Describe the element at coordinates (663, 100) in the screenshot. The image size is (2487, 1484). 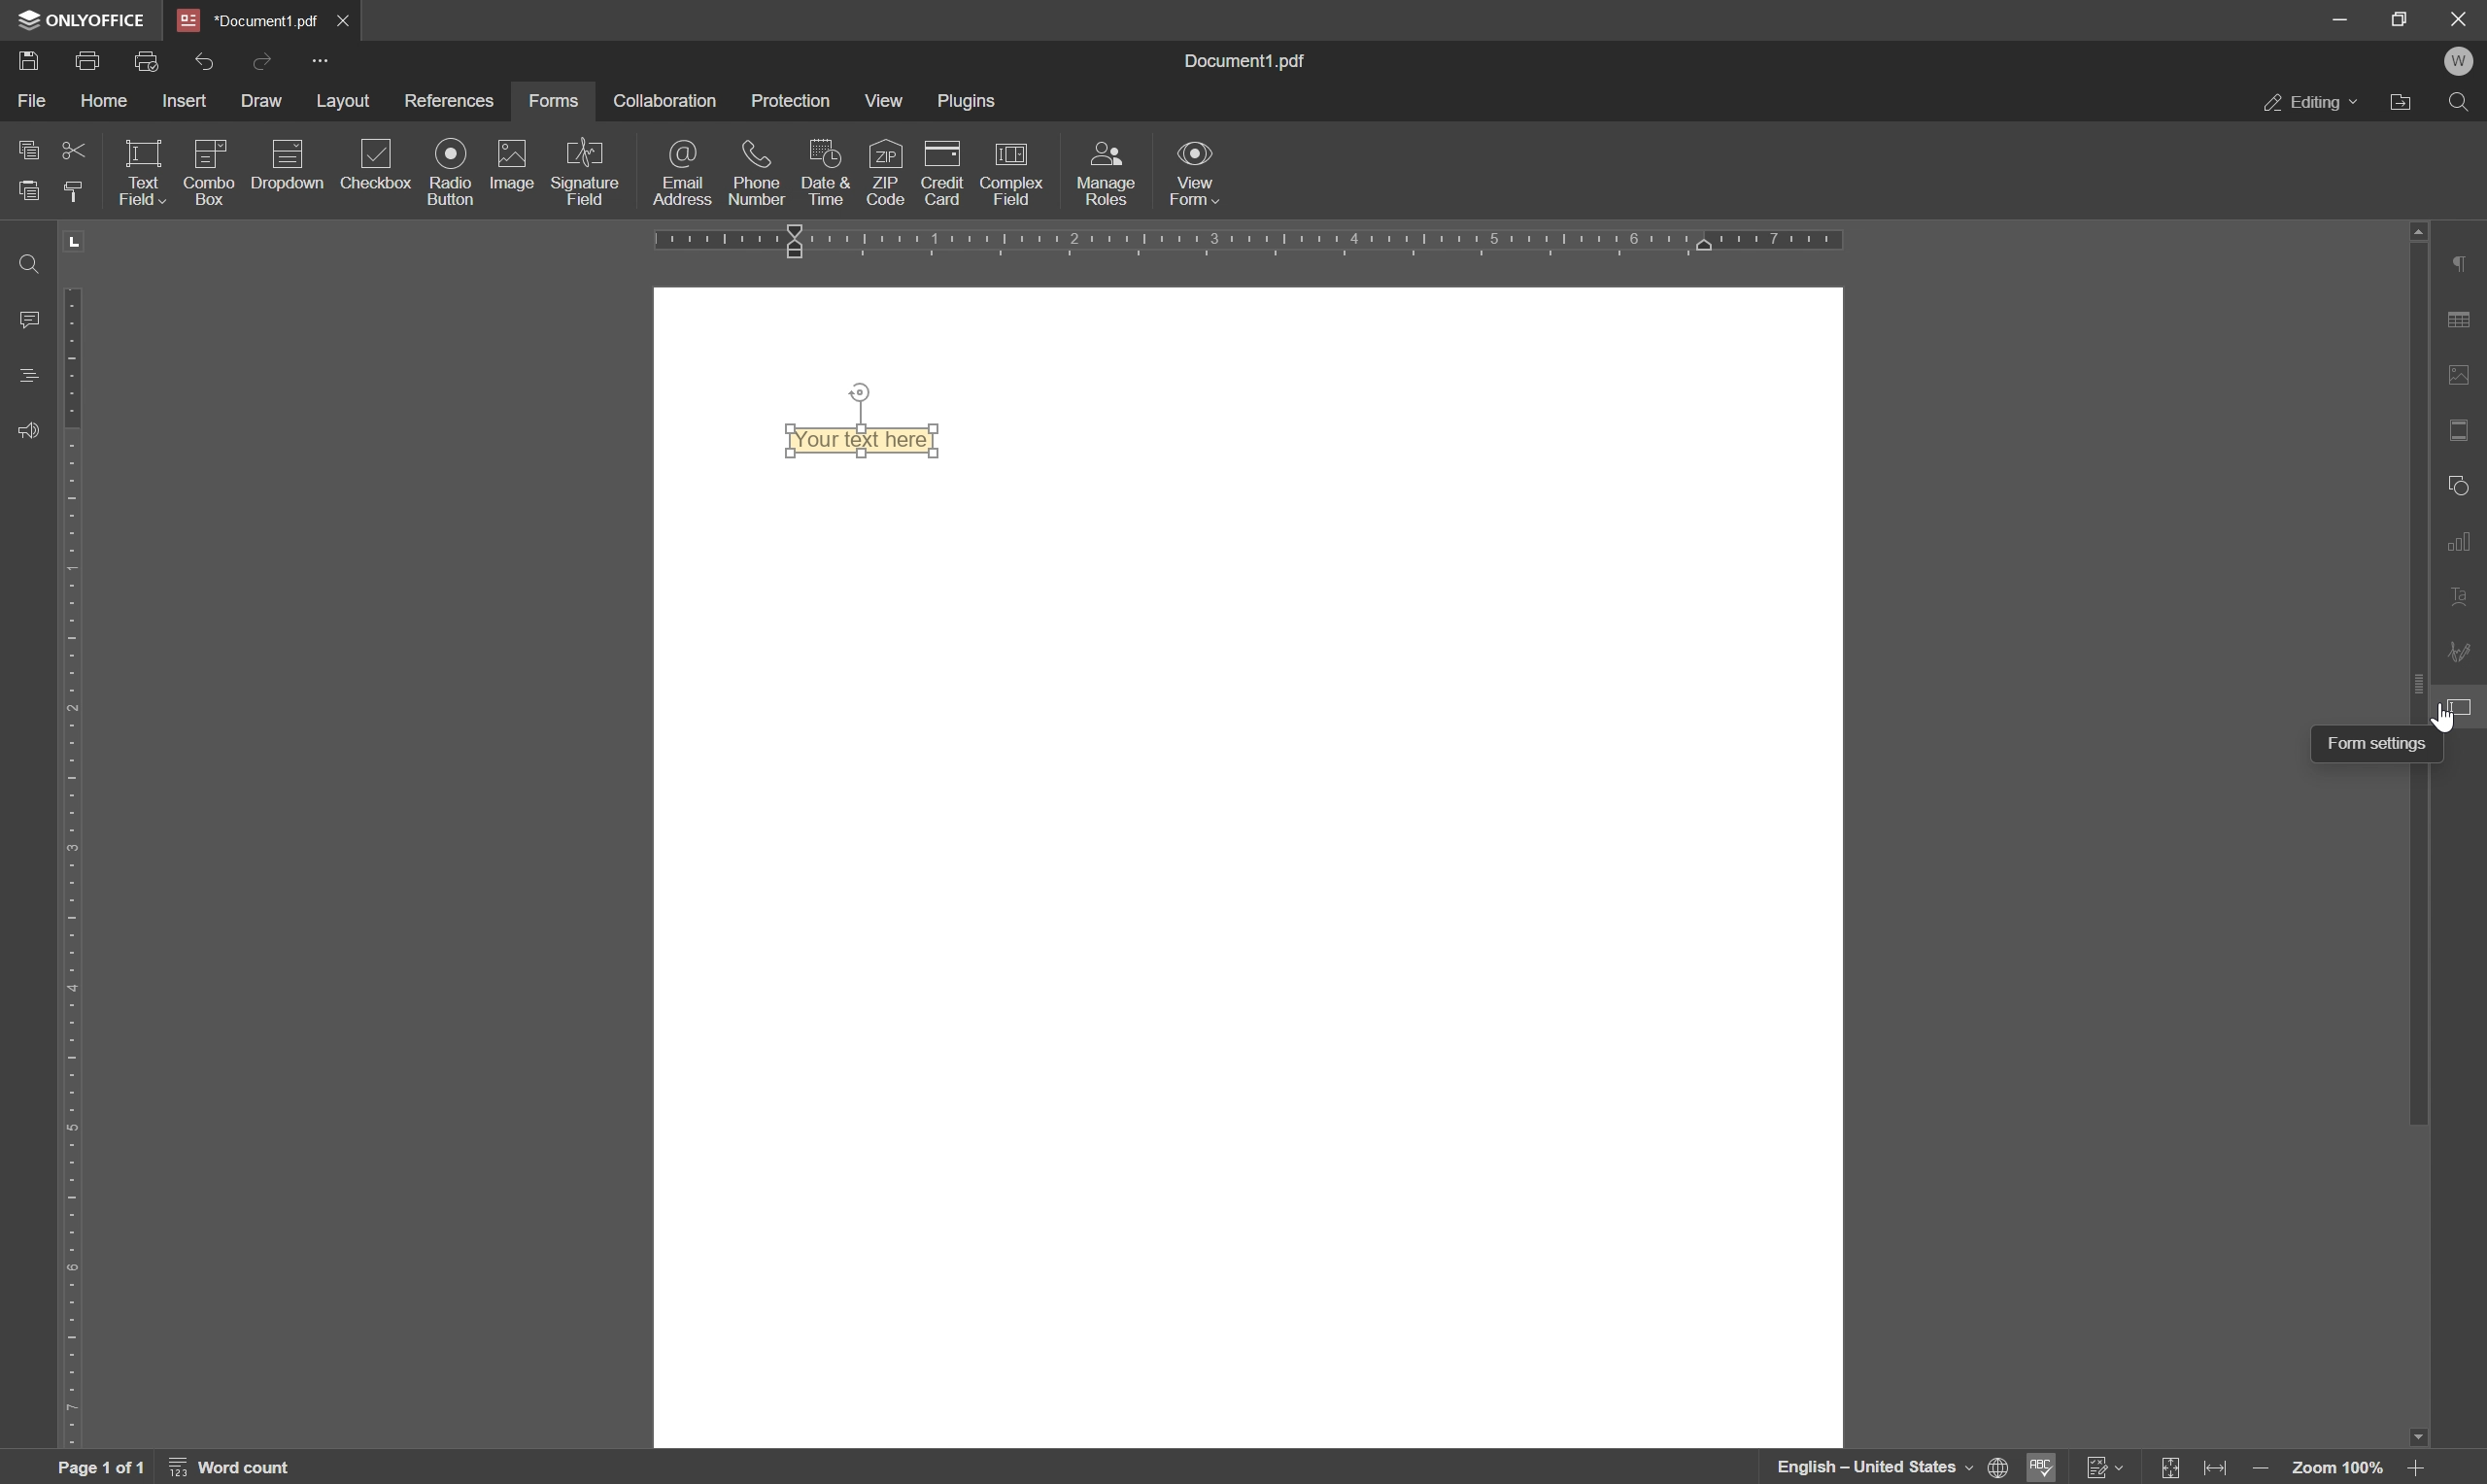
I see `collaboration` at that location.